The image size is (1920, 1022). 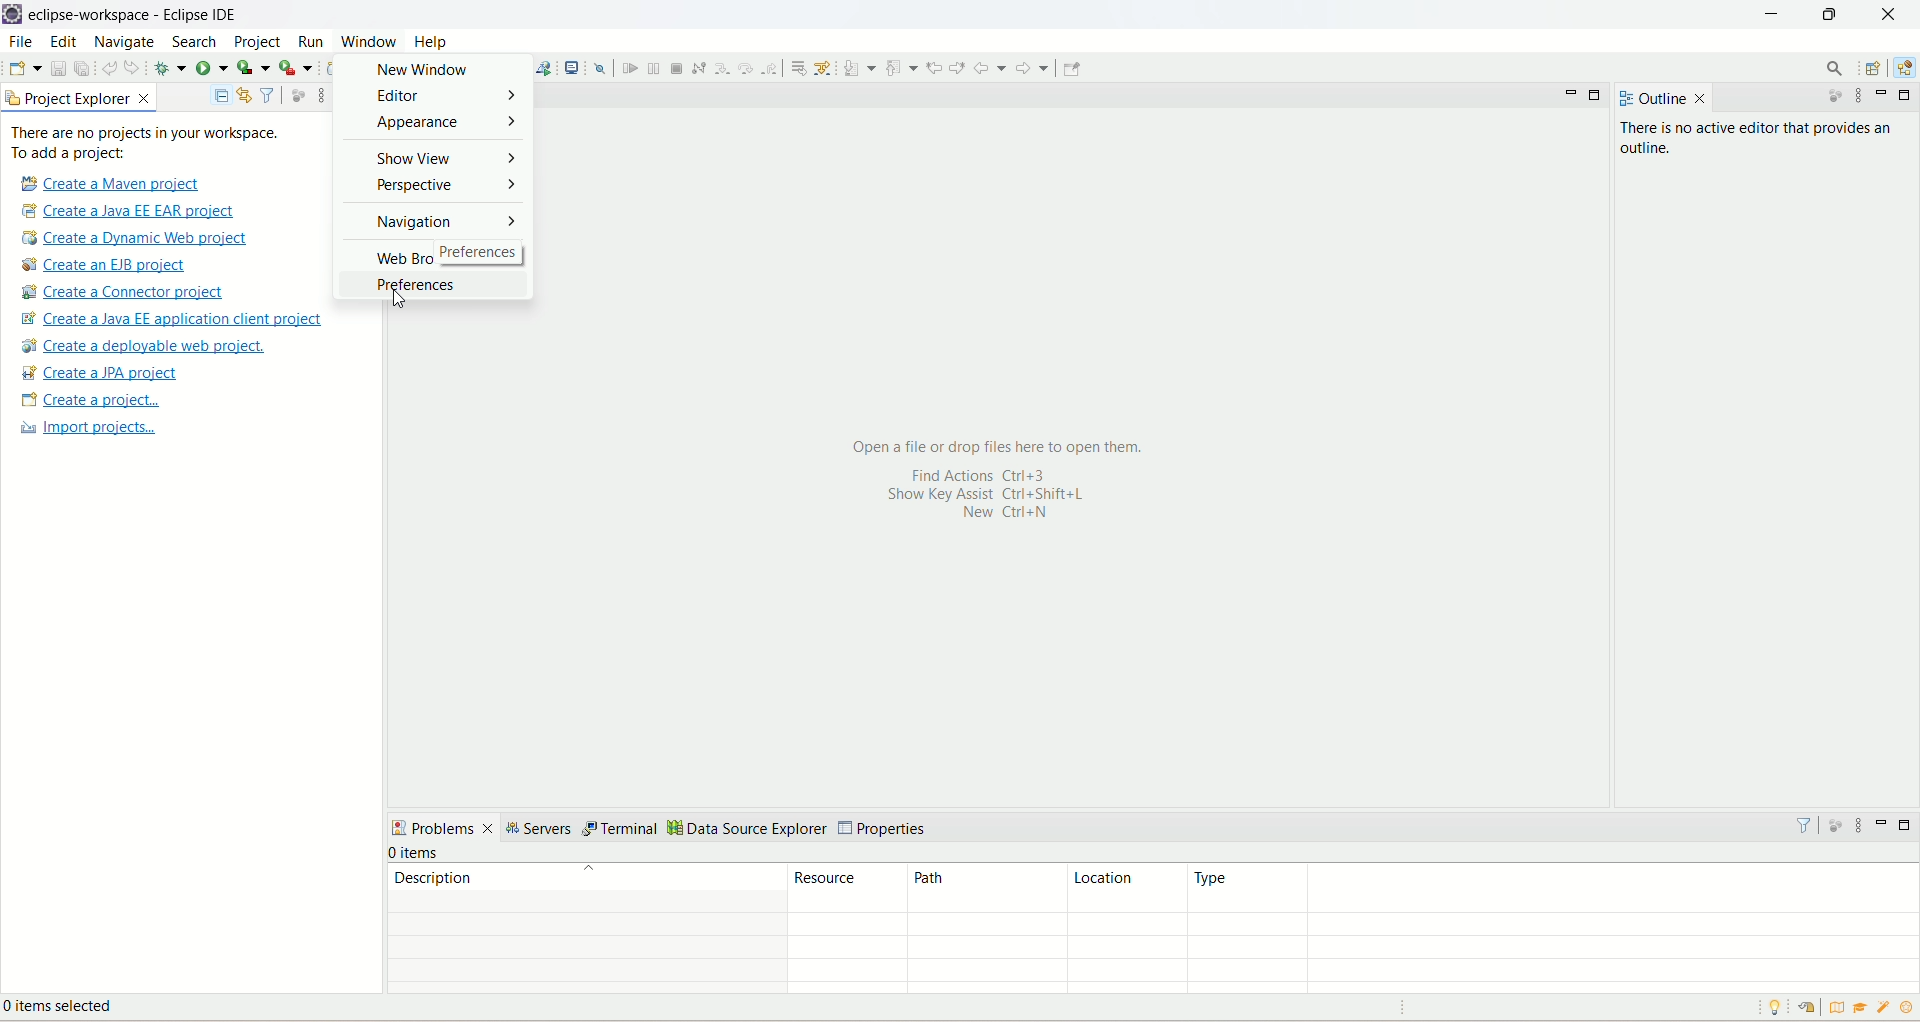 What do you see at coordinates (981, 889) in the screenshot?
I see `path` at bounding box center [981, 889].